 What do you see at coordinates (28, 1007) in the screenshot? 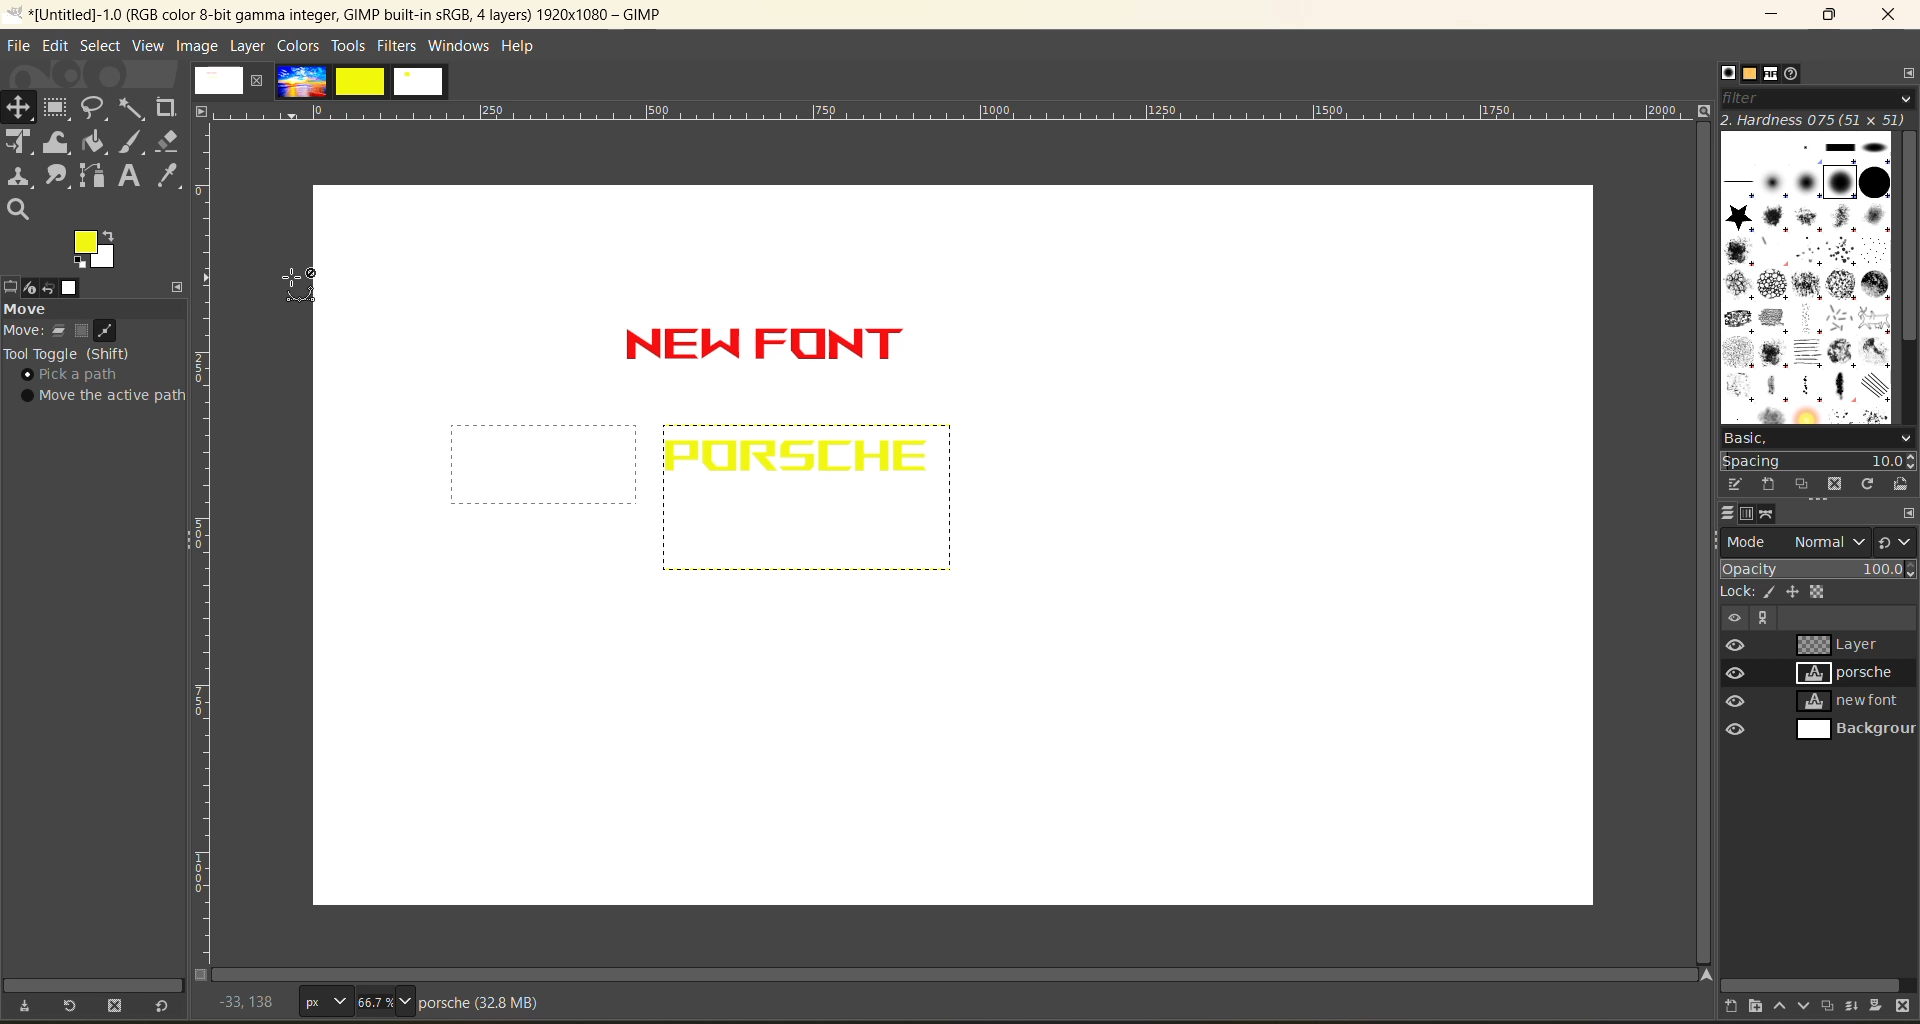
I see `save tool preset` at bounding box center [28, 1007].